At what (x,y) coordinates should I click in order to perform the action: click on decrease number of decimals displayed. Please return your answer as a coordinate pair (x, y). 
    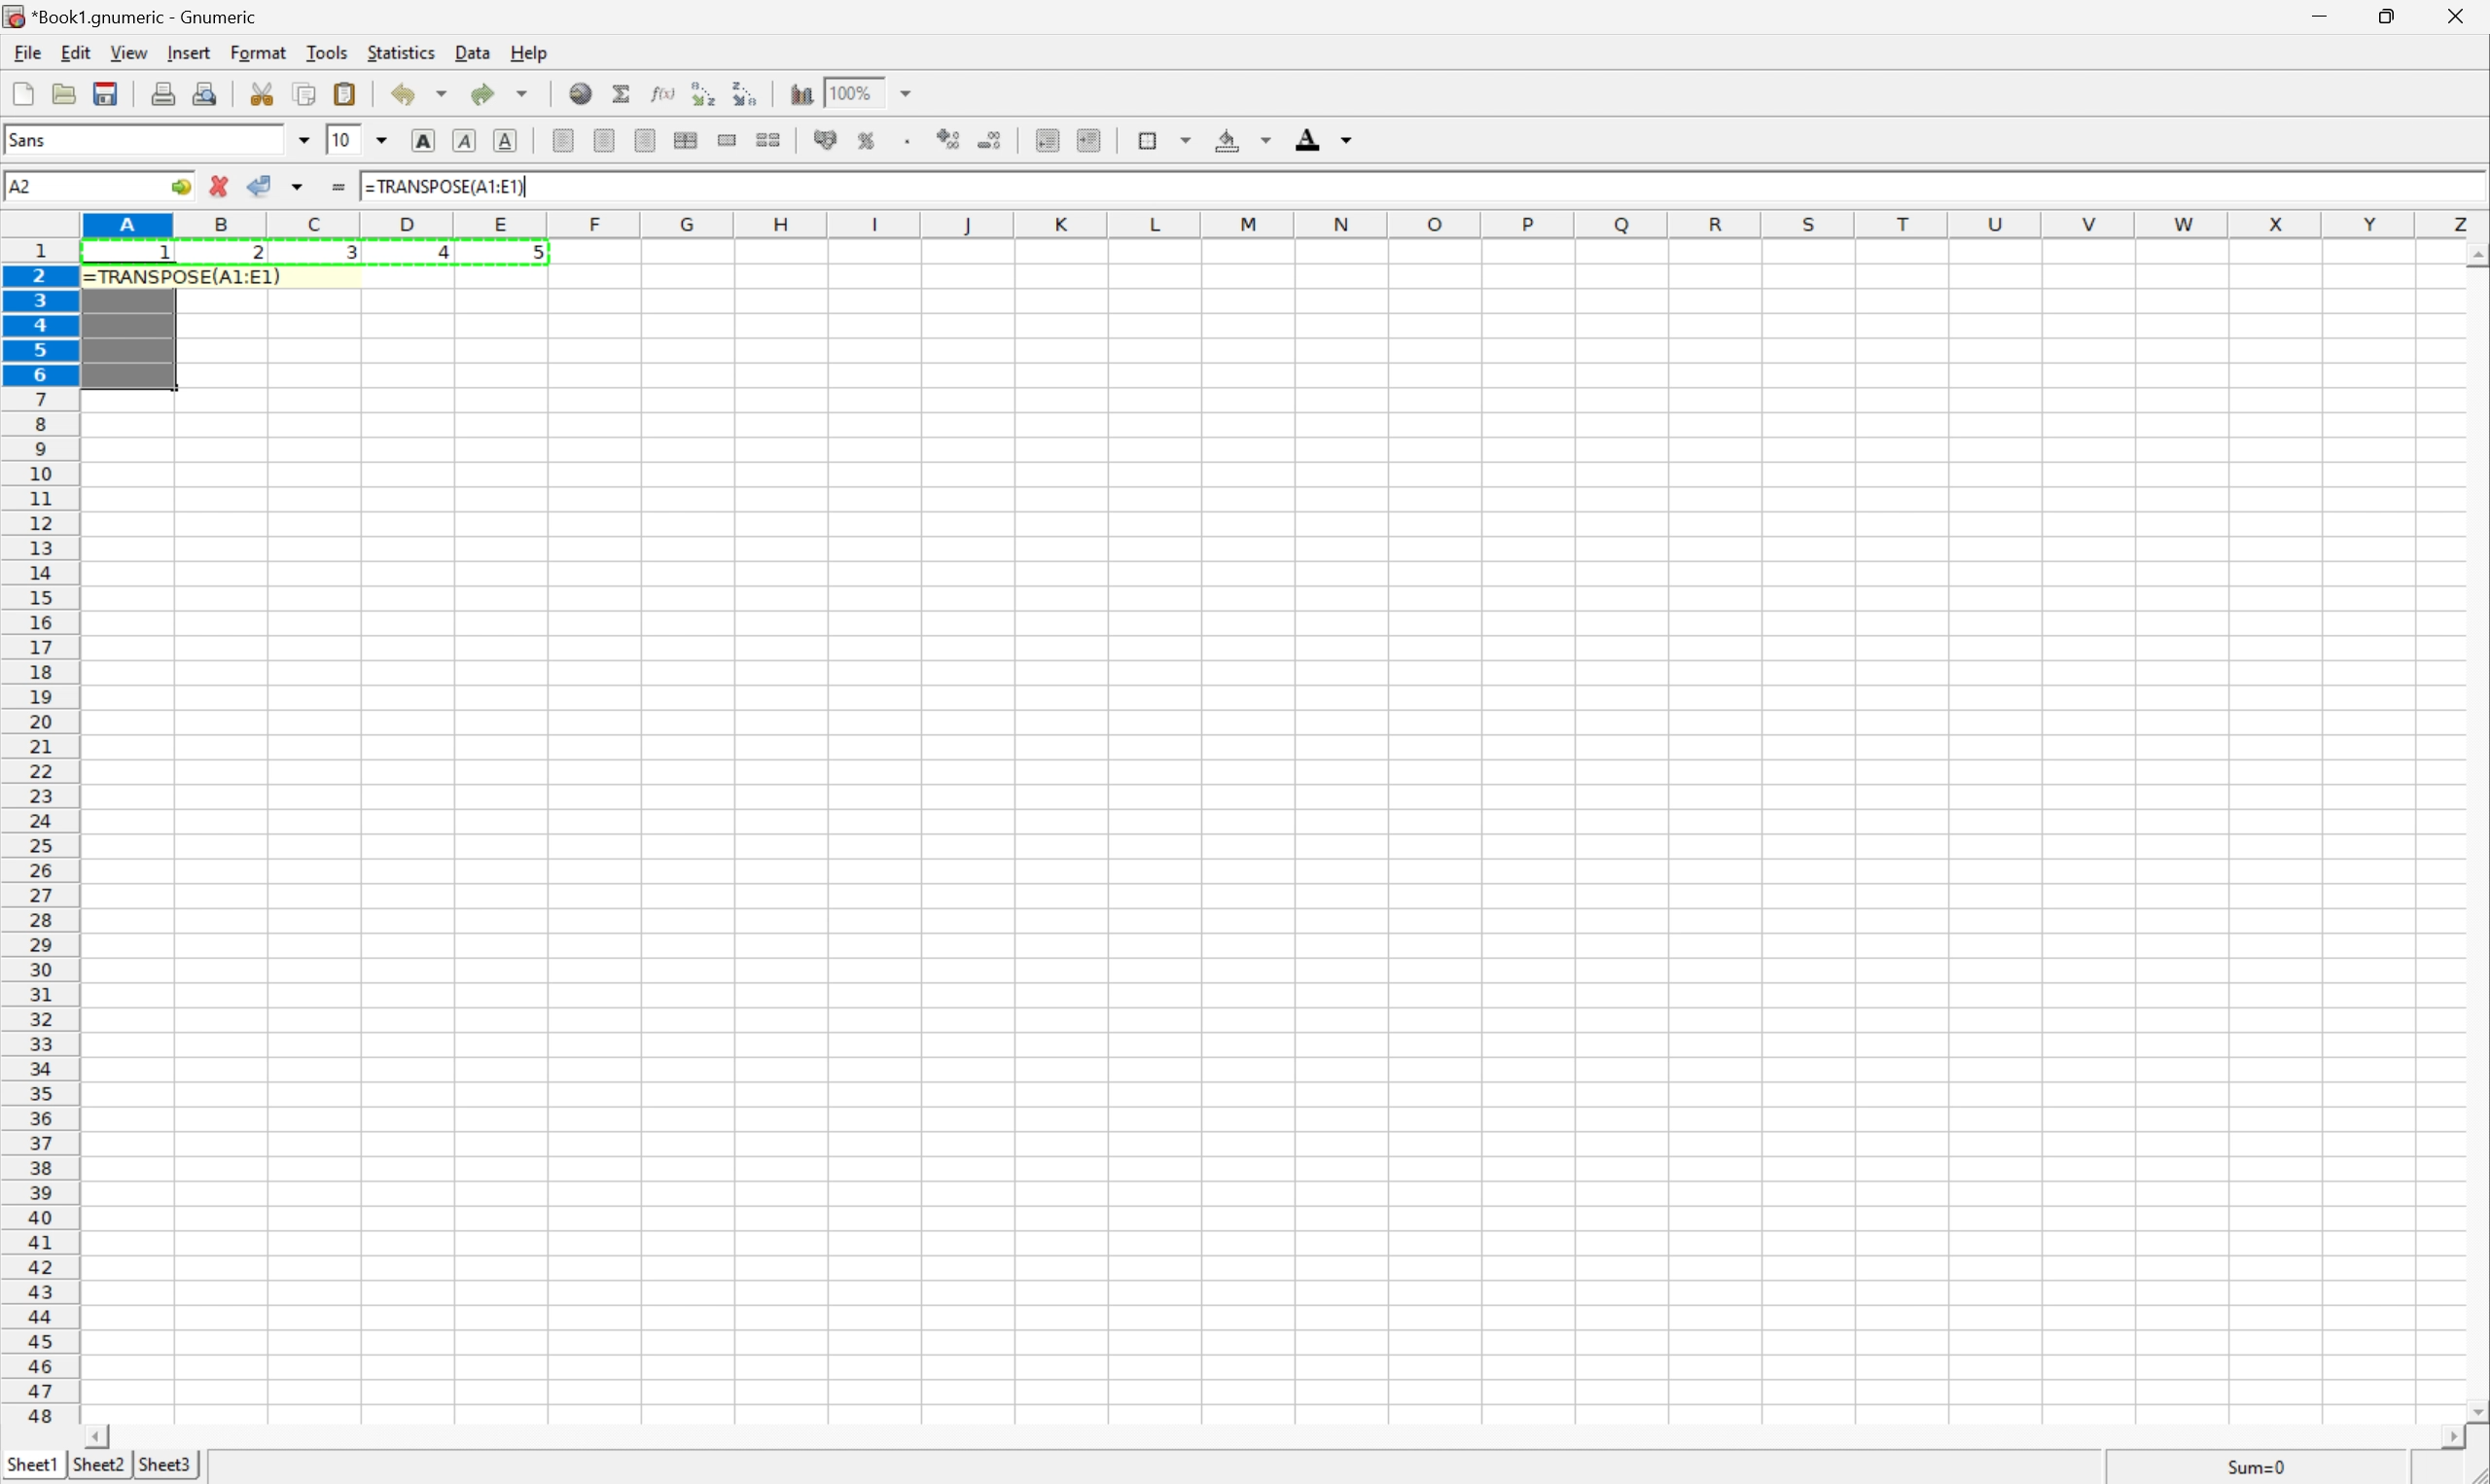
    Looking at the image, I should click on (987, 140).